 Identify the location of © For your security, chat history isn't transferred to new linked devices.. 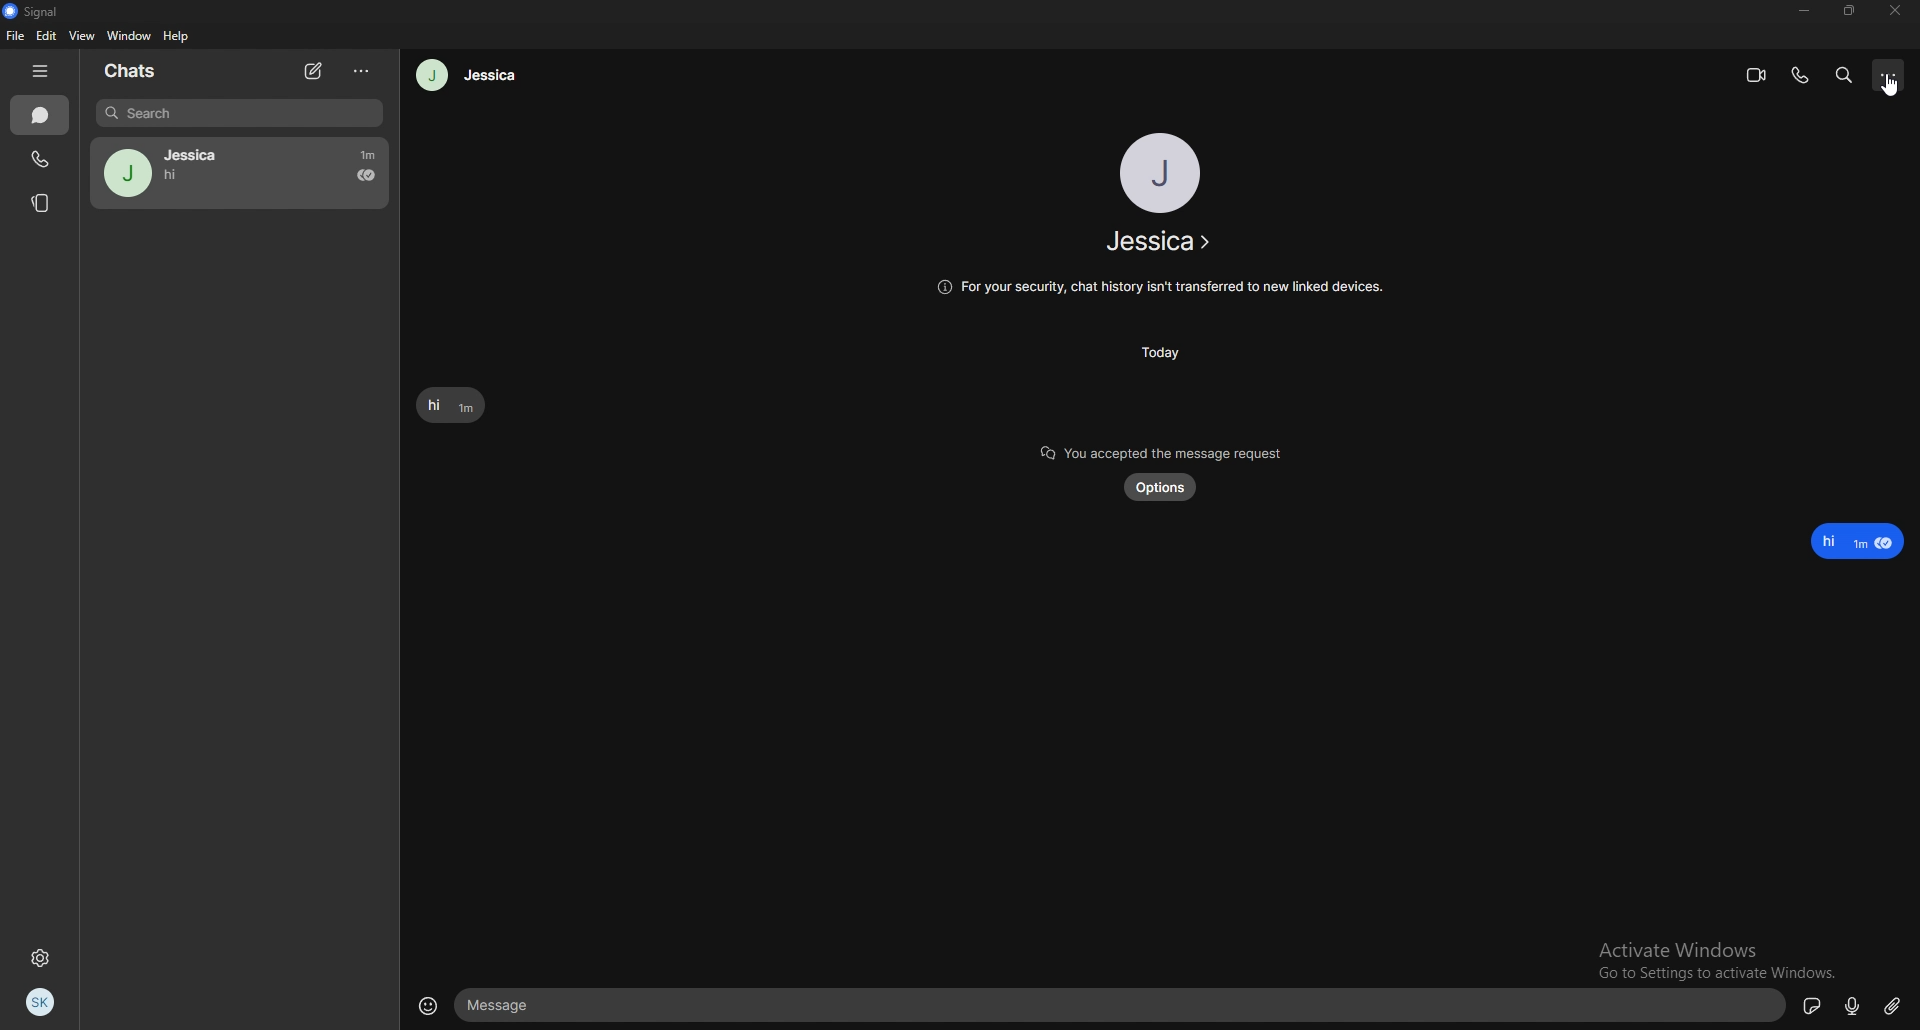
(1157, 288).